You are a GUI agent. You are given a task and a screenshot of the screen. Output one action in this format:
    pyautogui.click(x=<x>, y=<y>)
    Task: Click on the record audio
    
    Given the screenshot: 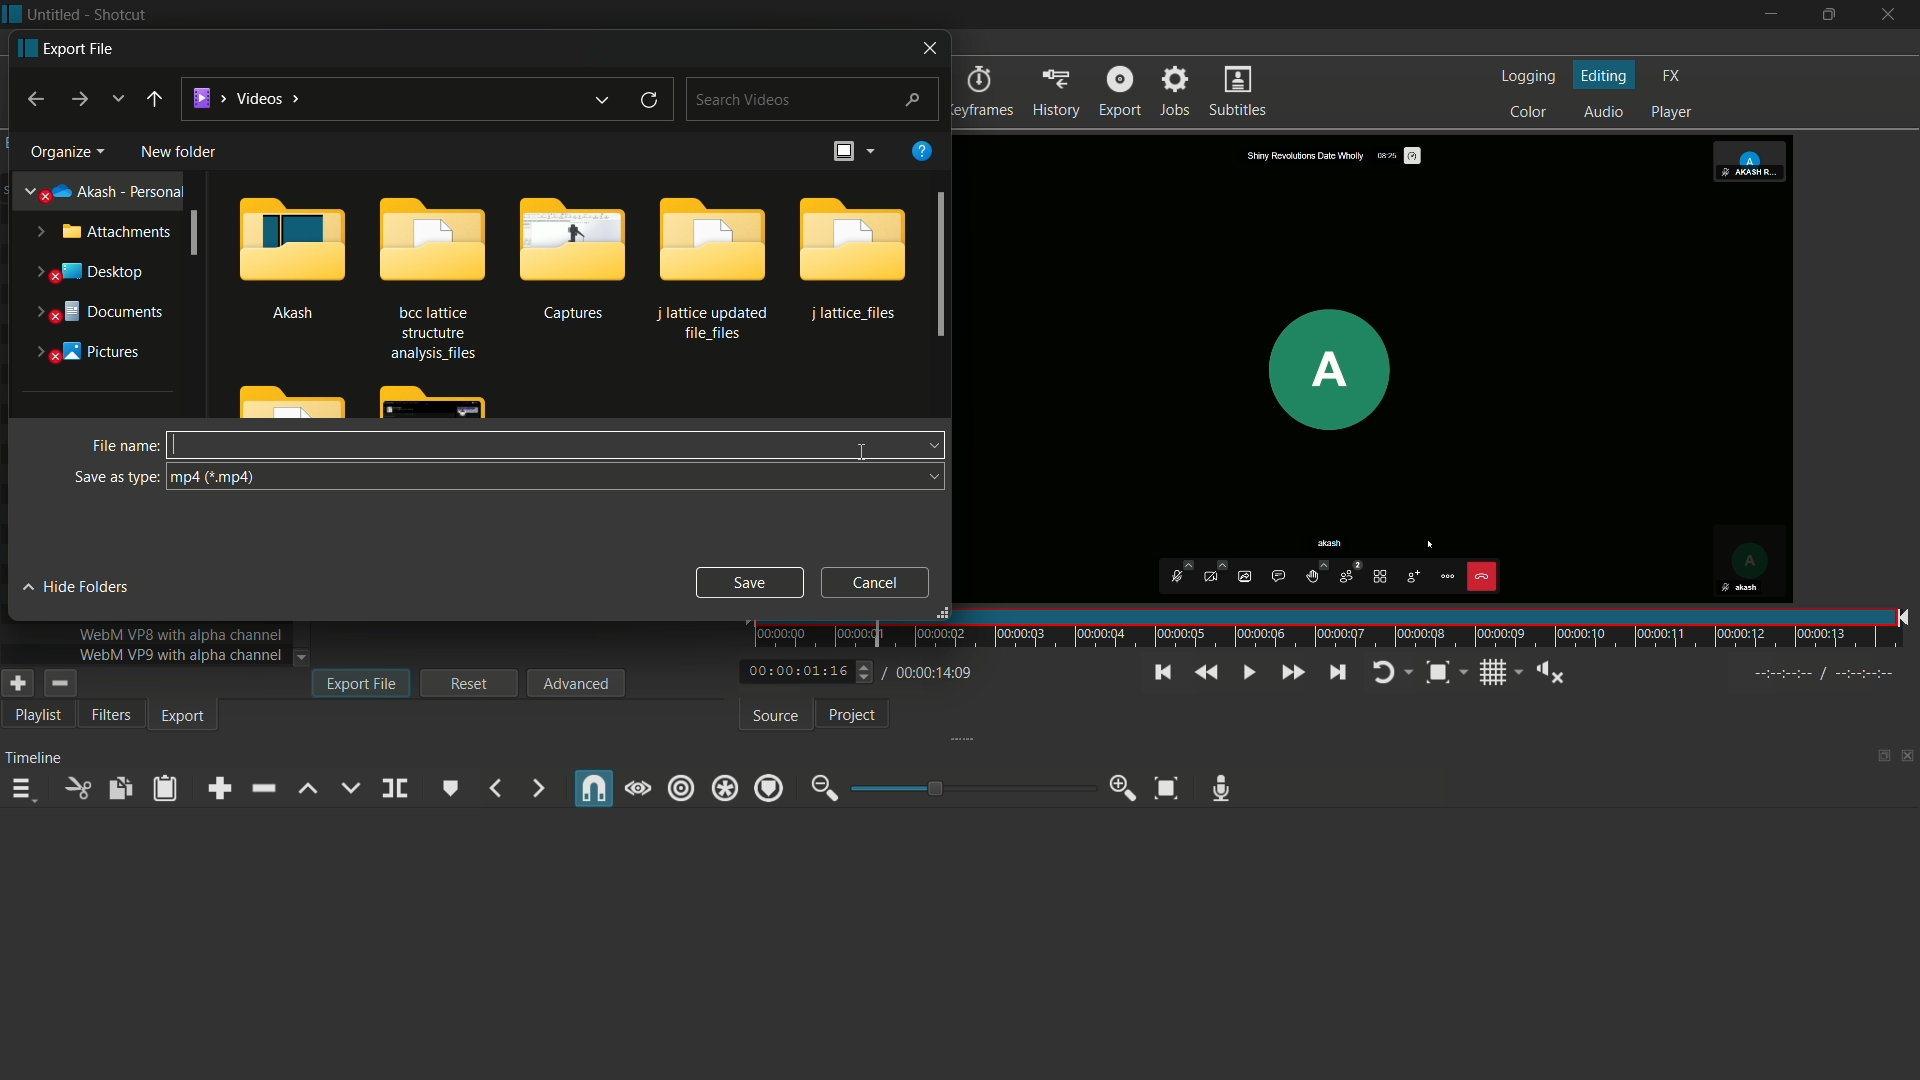 What is the action you would take?
    pyautogui.click(x=1220, y=790)
    